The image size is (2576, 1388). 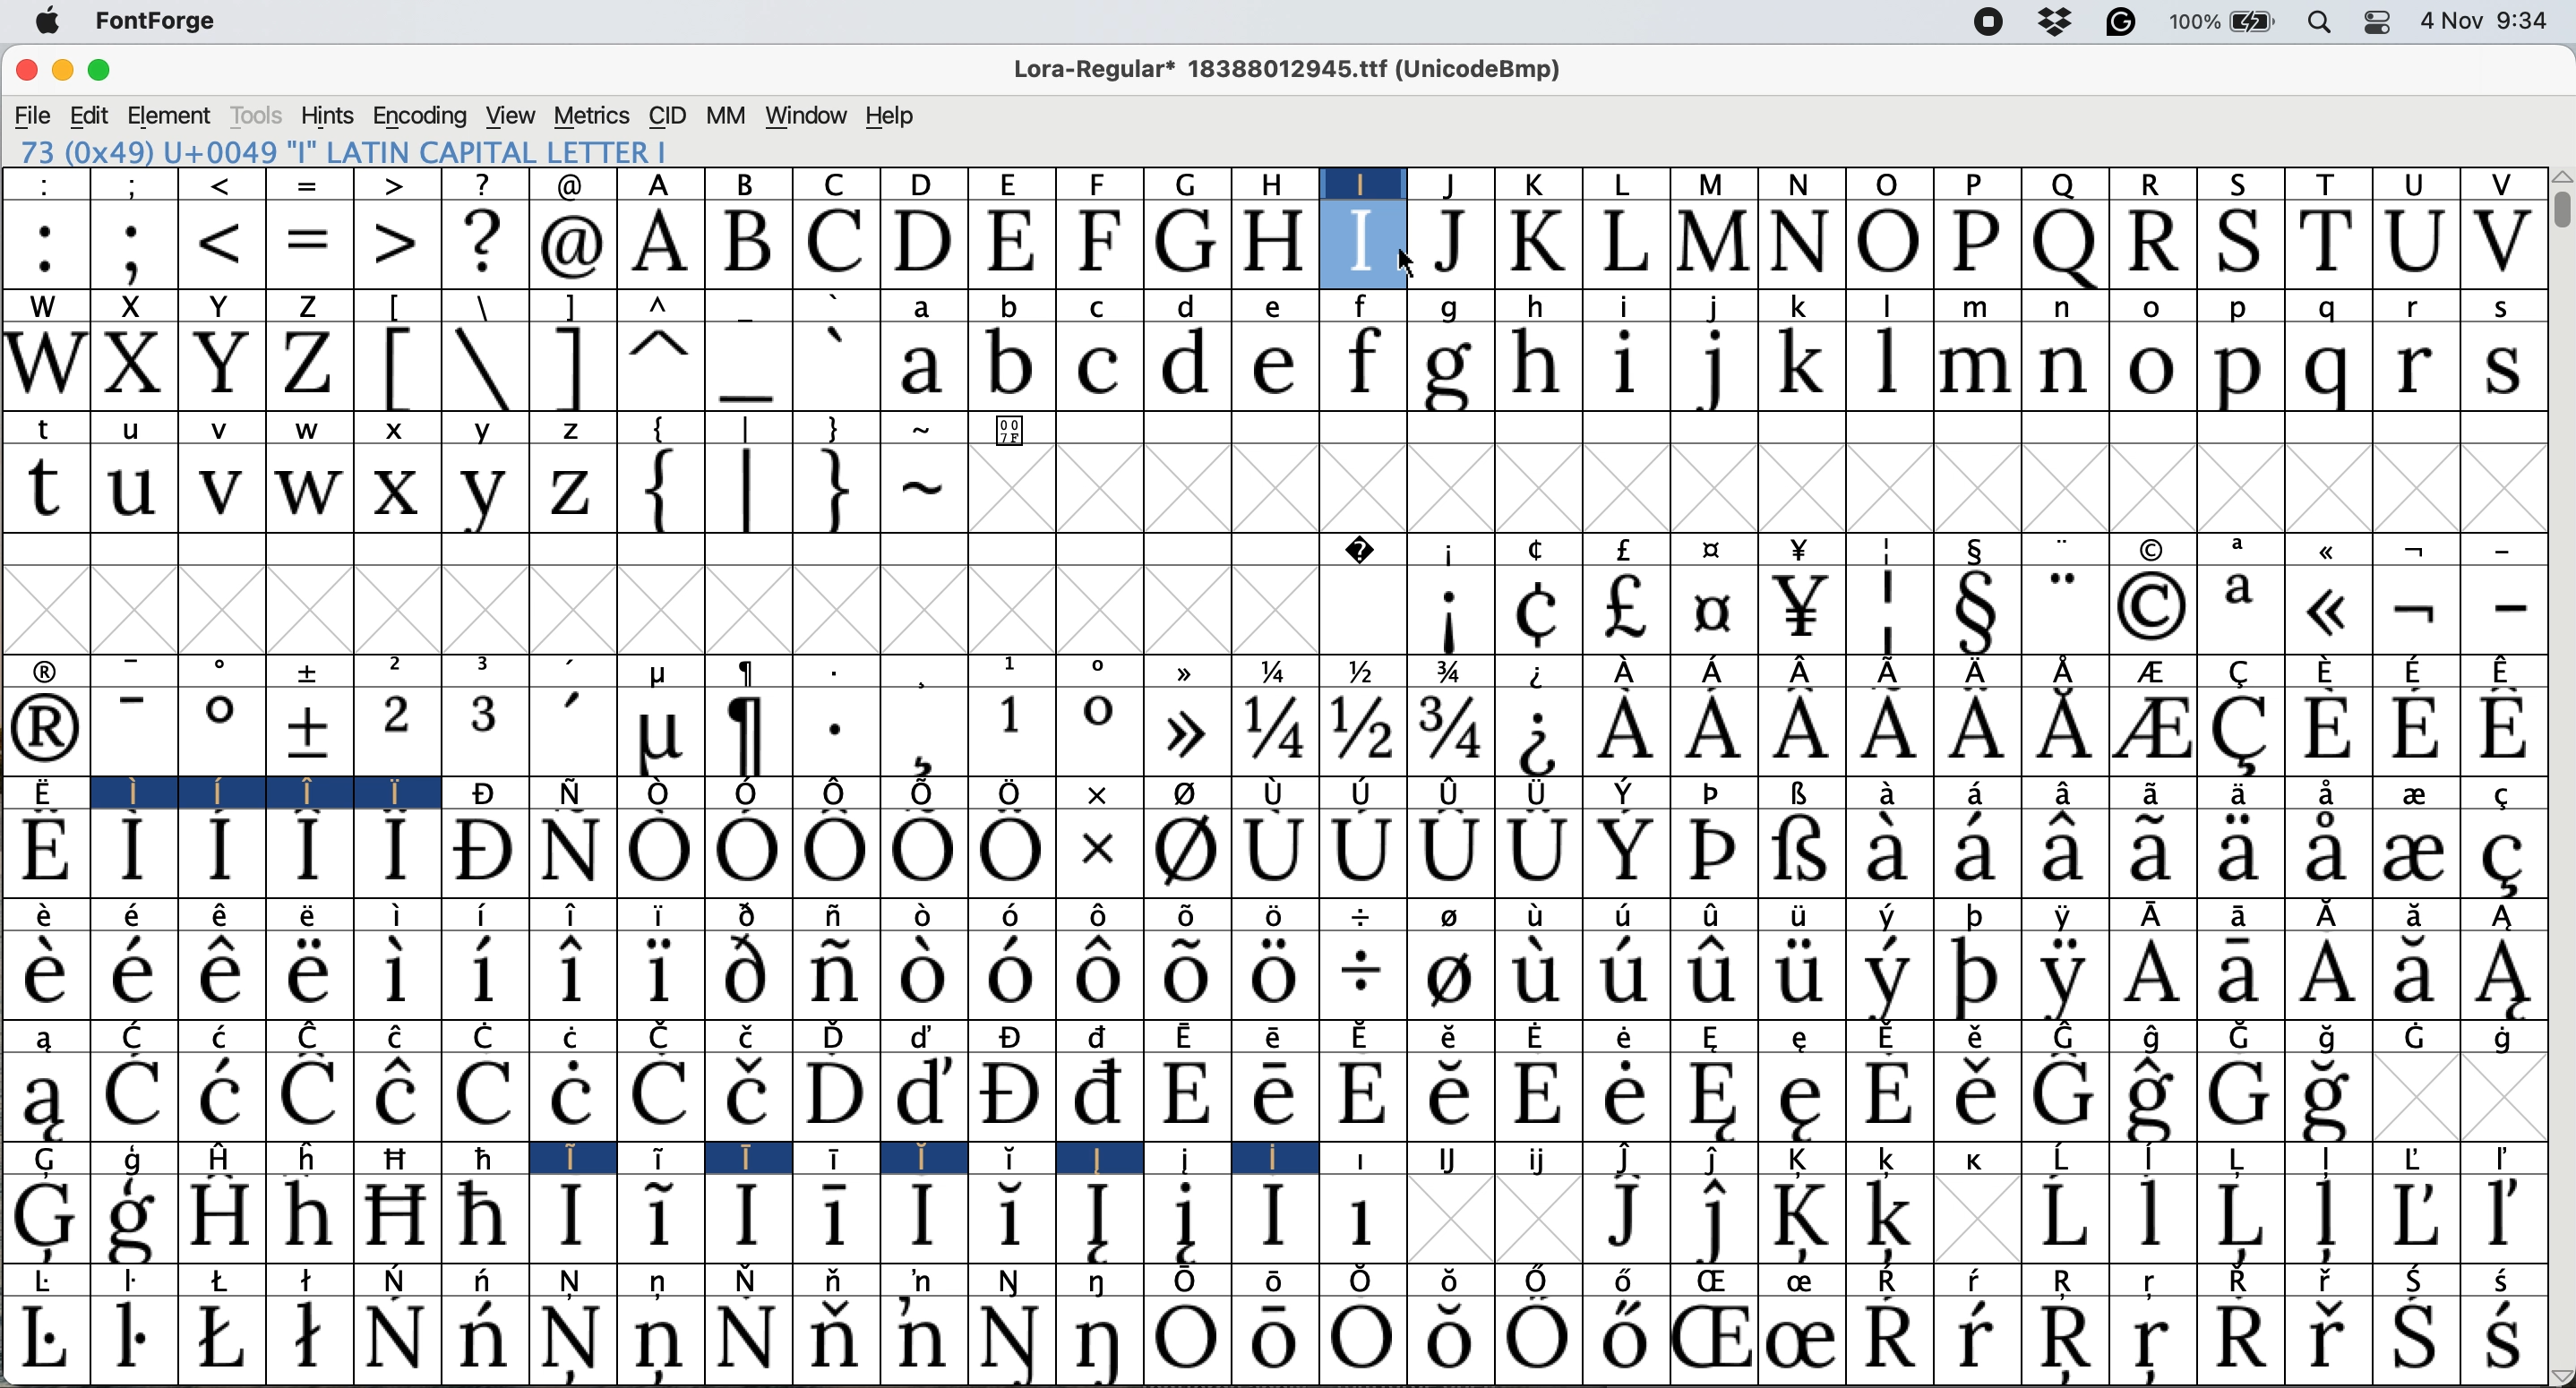 I want to click on Symbol, so click(x=1717, y=1282).